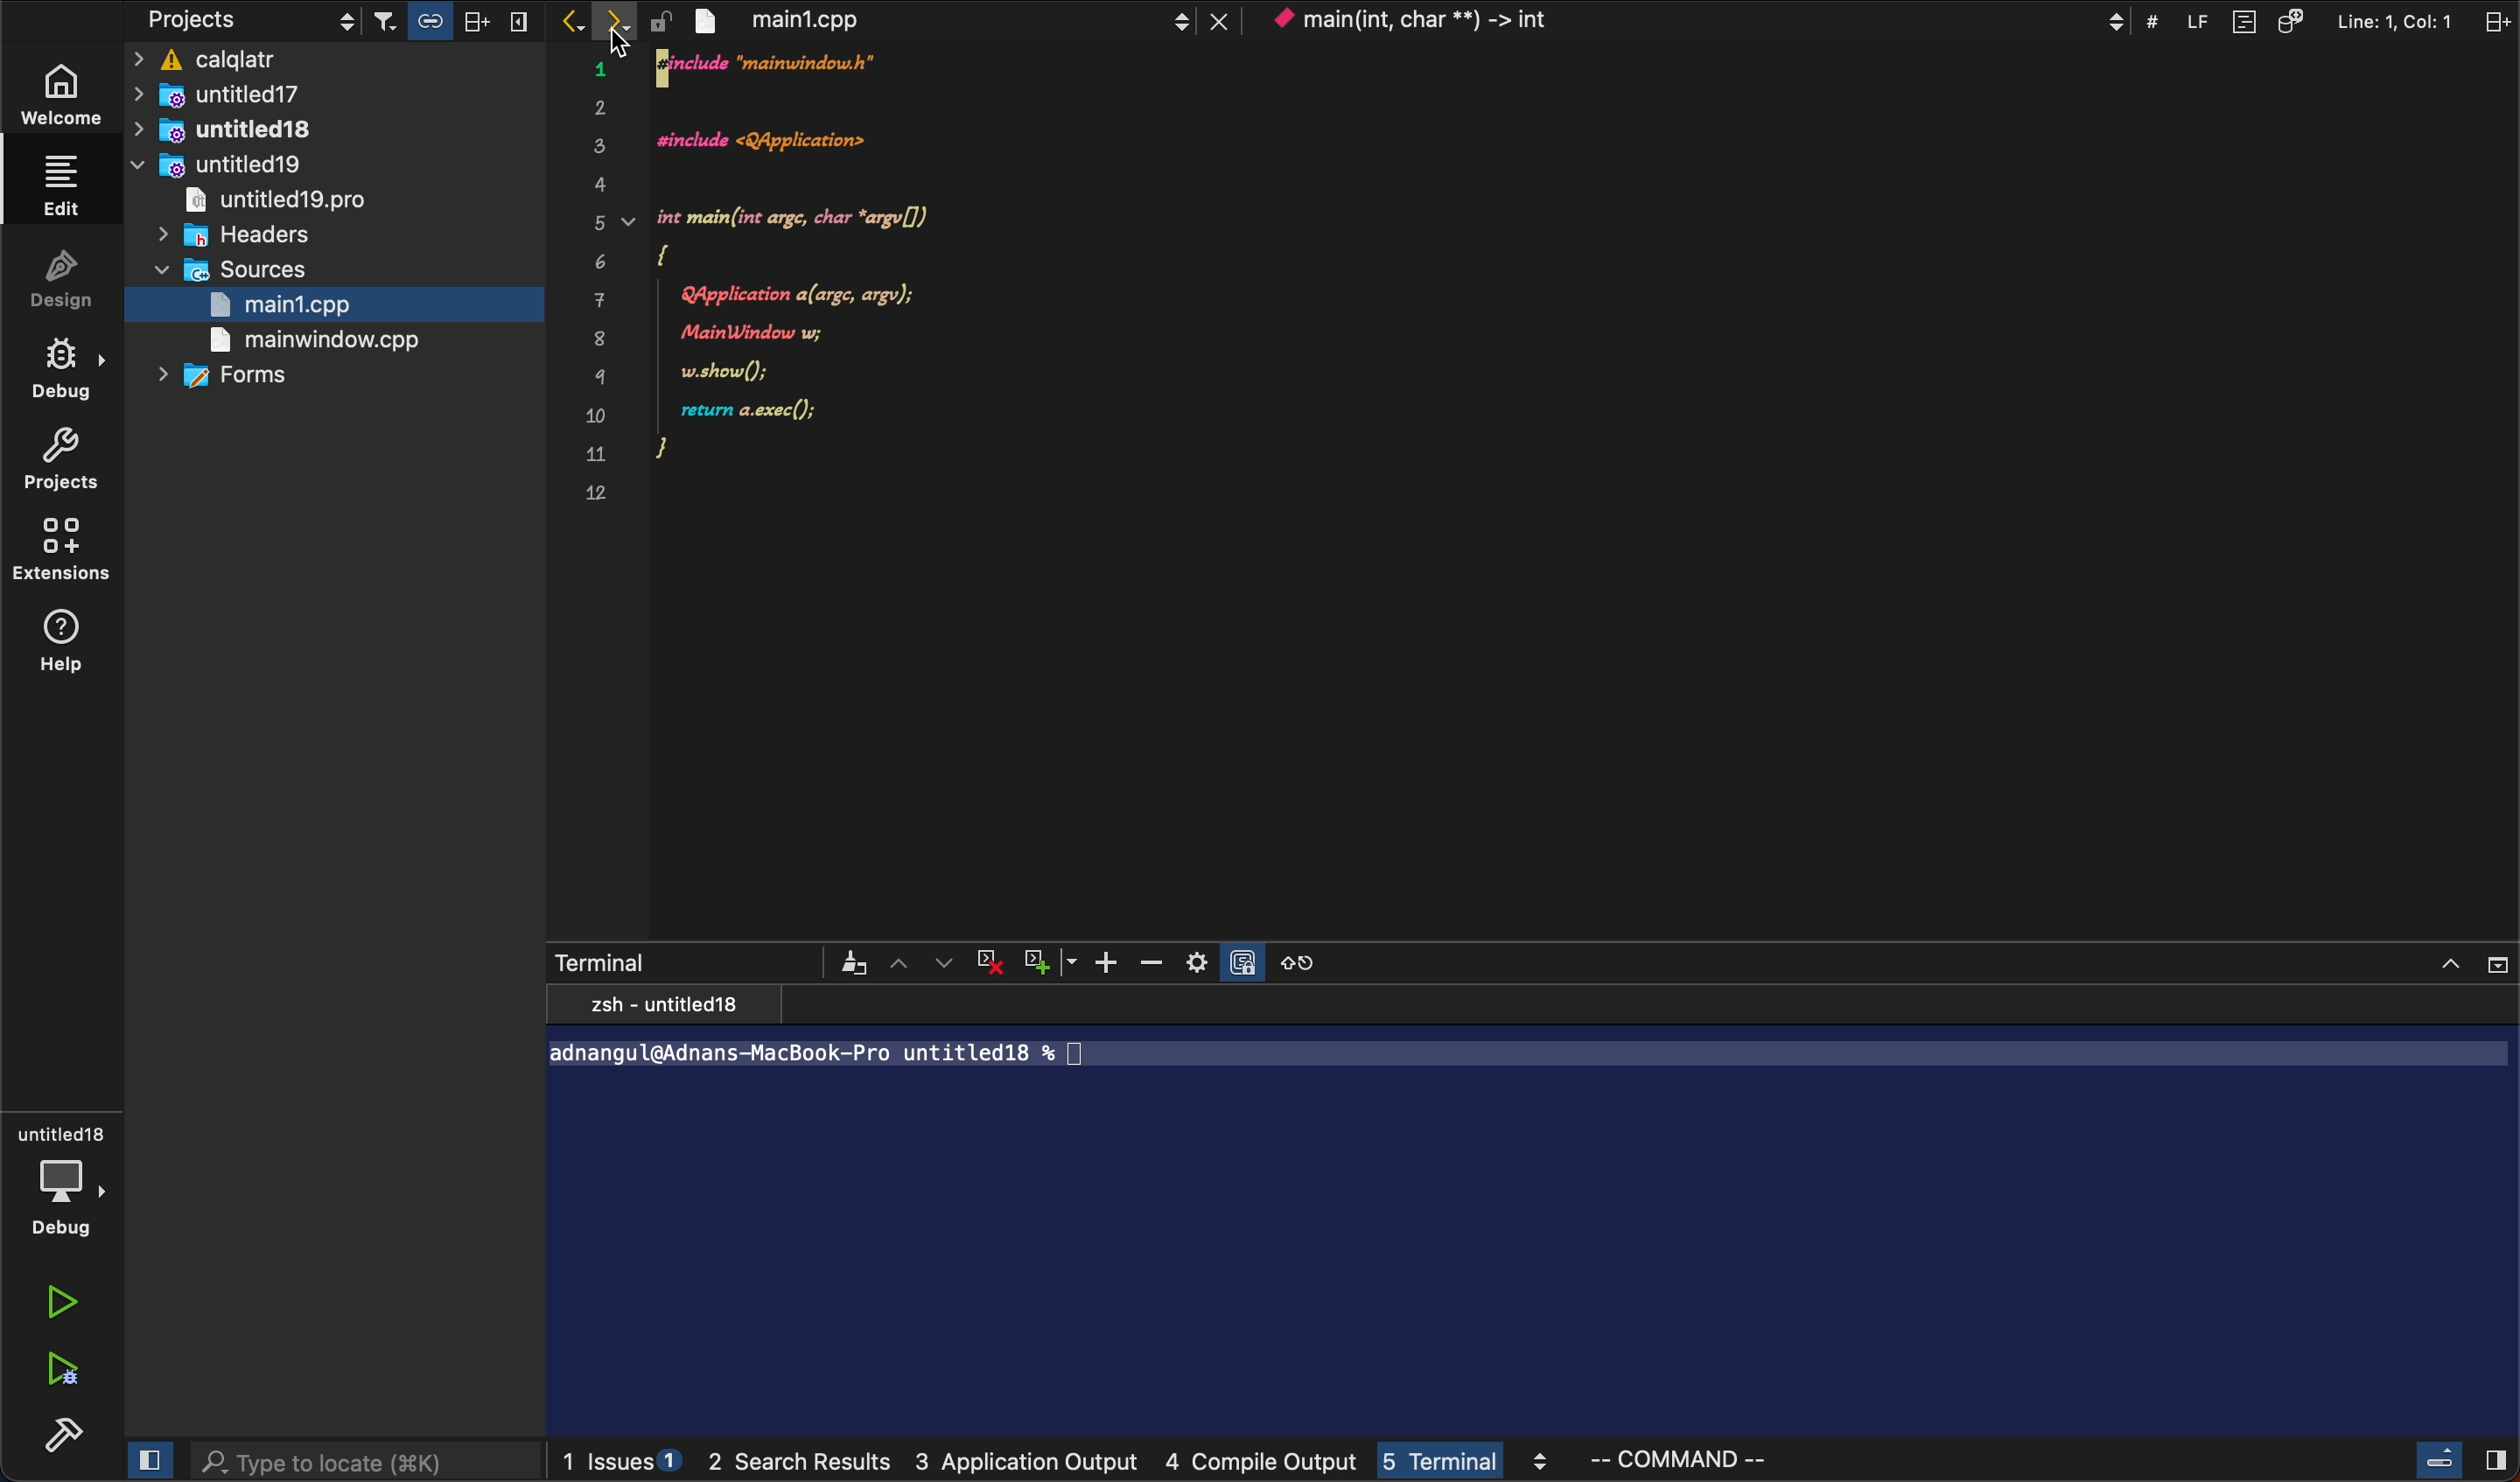 This screenshot has height=1482, width=2520. Describe the element at coordinates (71, 93) in the screenshot. I see `welcome` at that location.